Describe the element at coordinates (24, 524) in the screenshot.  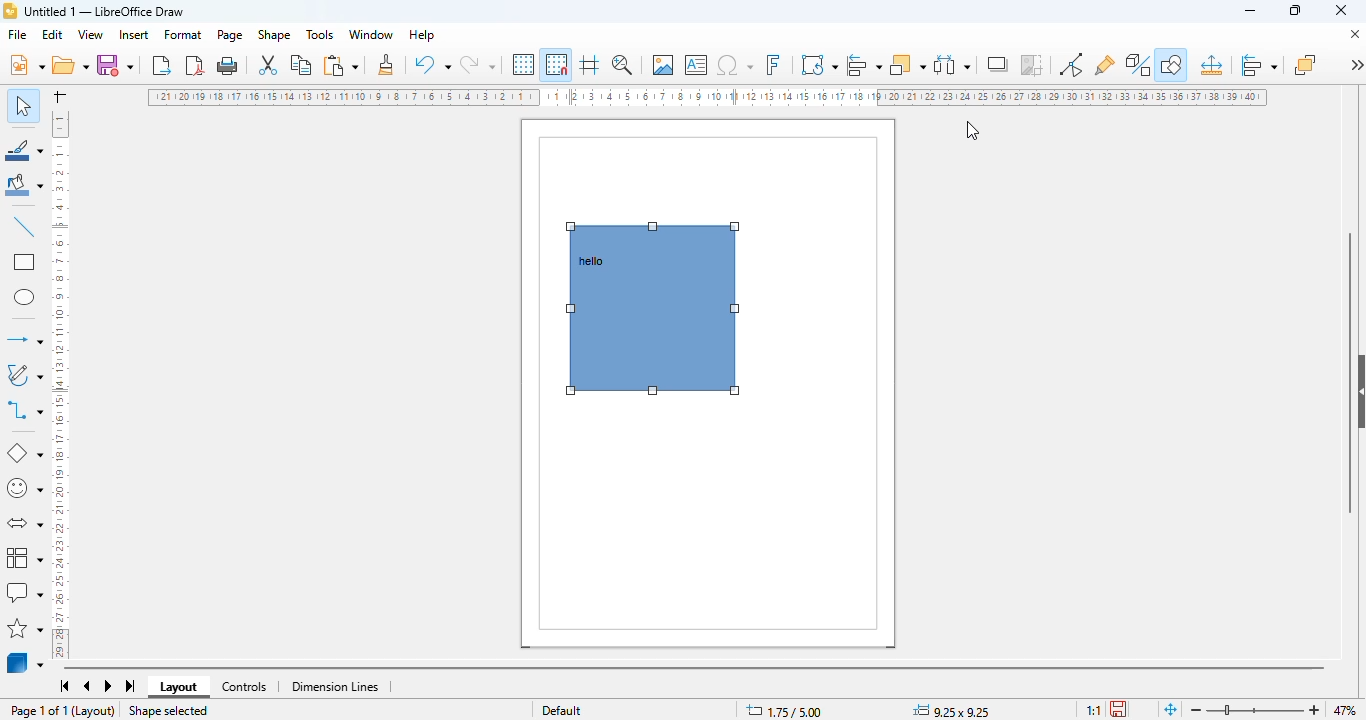
I see `block arrows` at that location.